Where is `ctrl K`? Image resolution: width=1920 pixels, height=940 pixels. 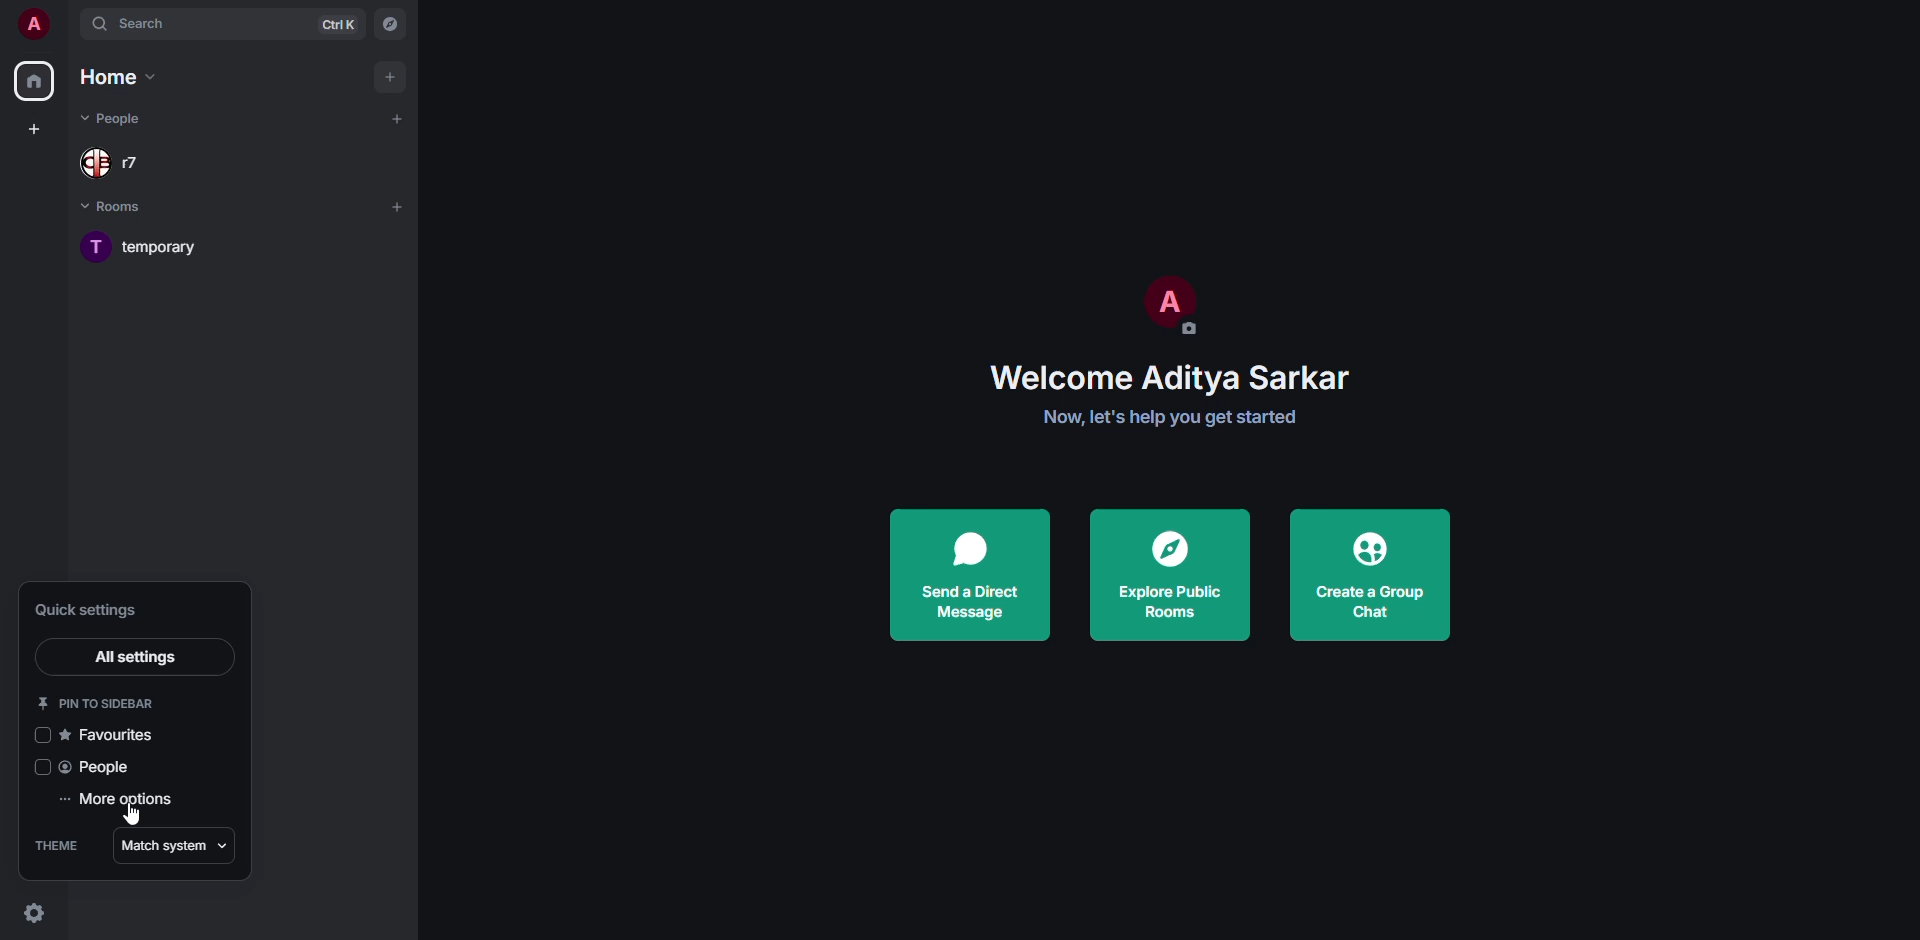 ctrl K is located at coordinates (337, 23).